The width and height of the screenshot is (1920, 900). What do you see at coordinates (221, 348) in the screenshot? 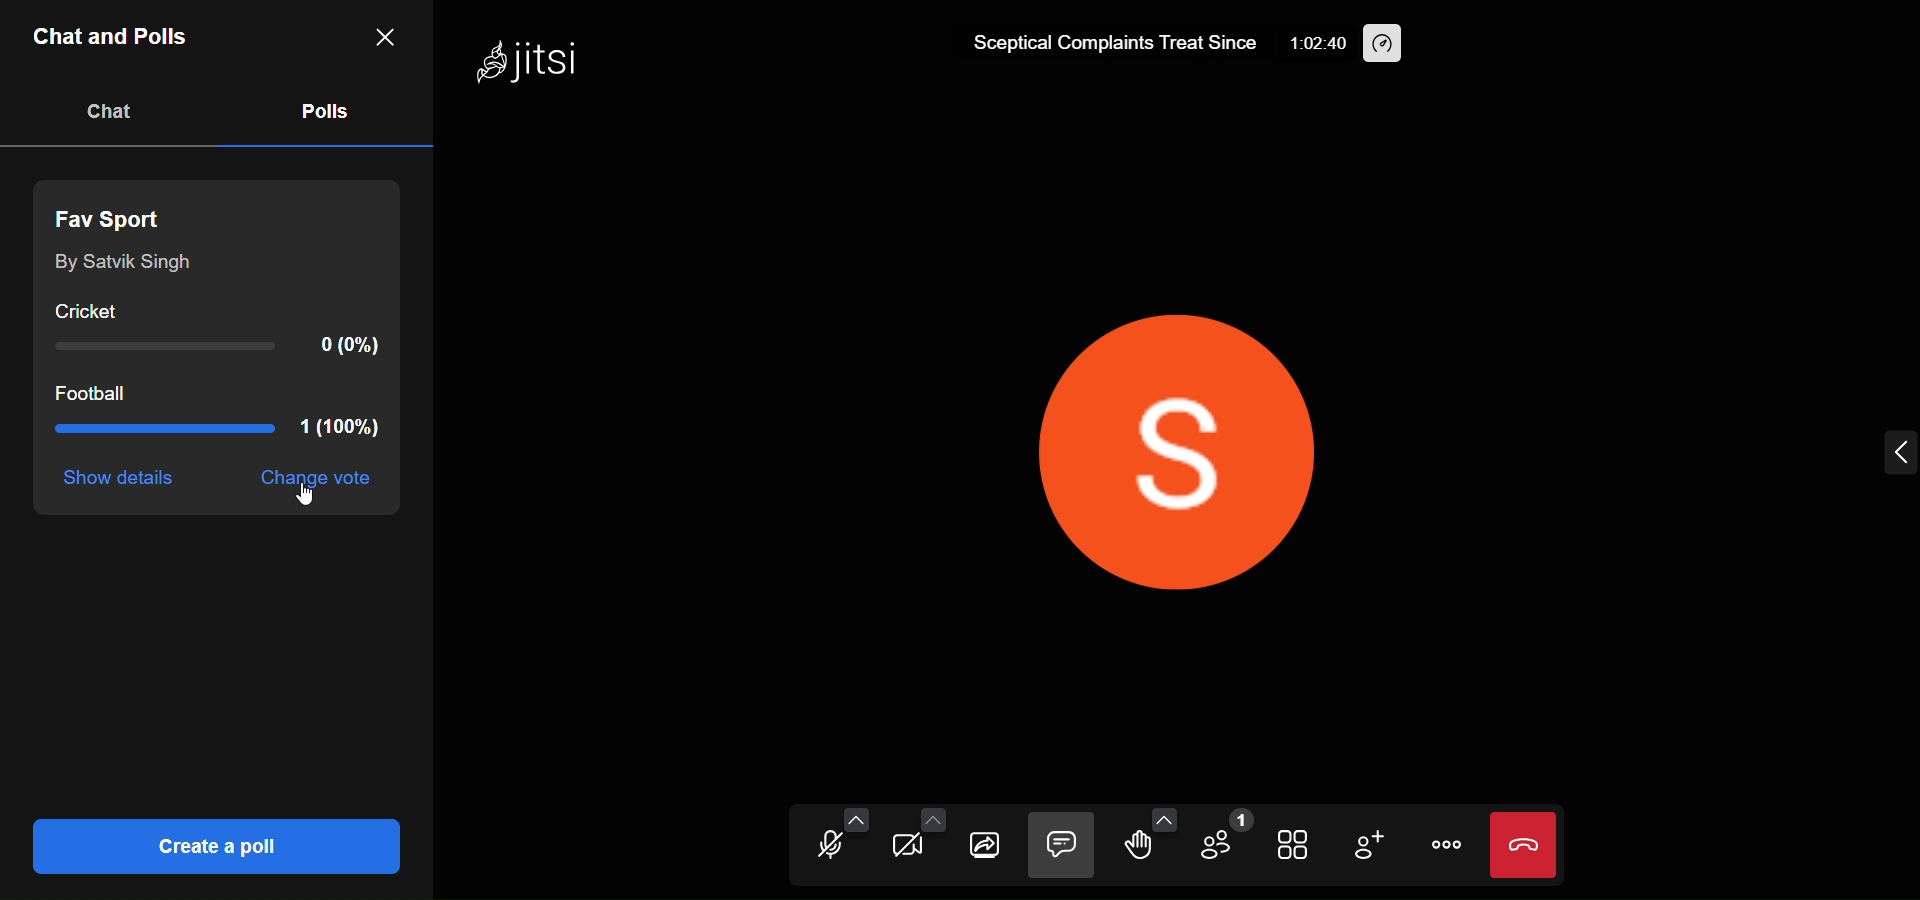
I see `option 1 result` at bounding box center [221, 348].